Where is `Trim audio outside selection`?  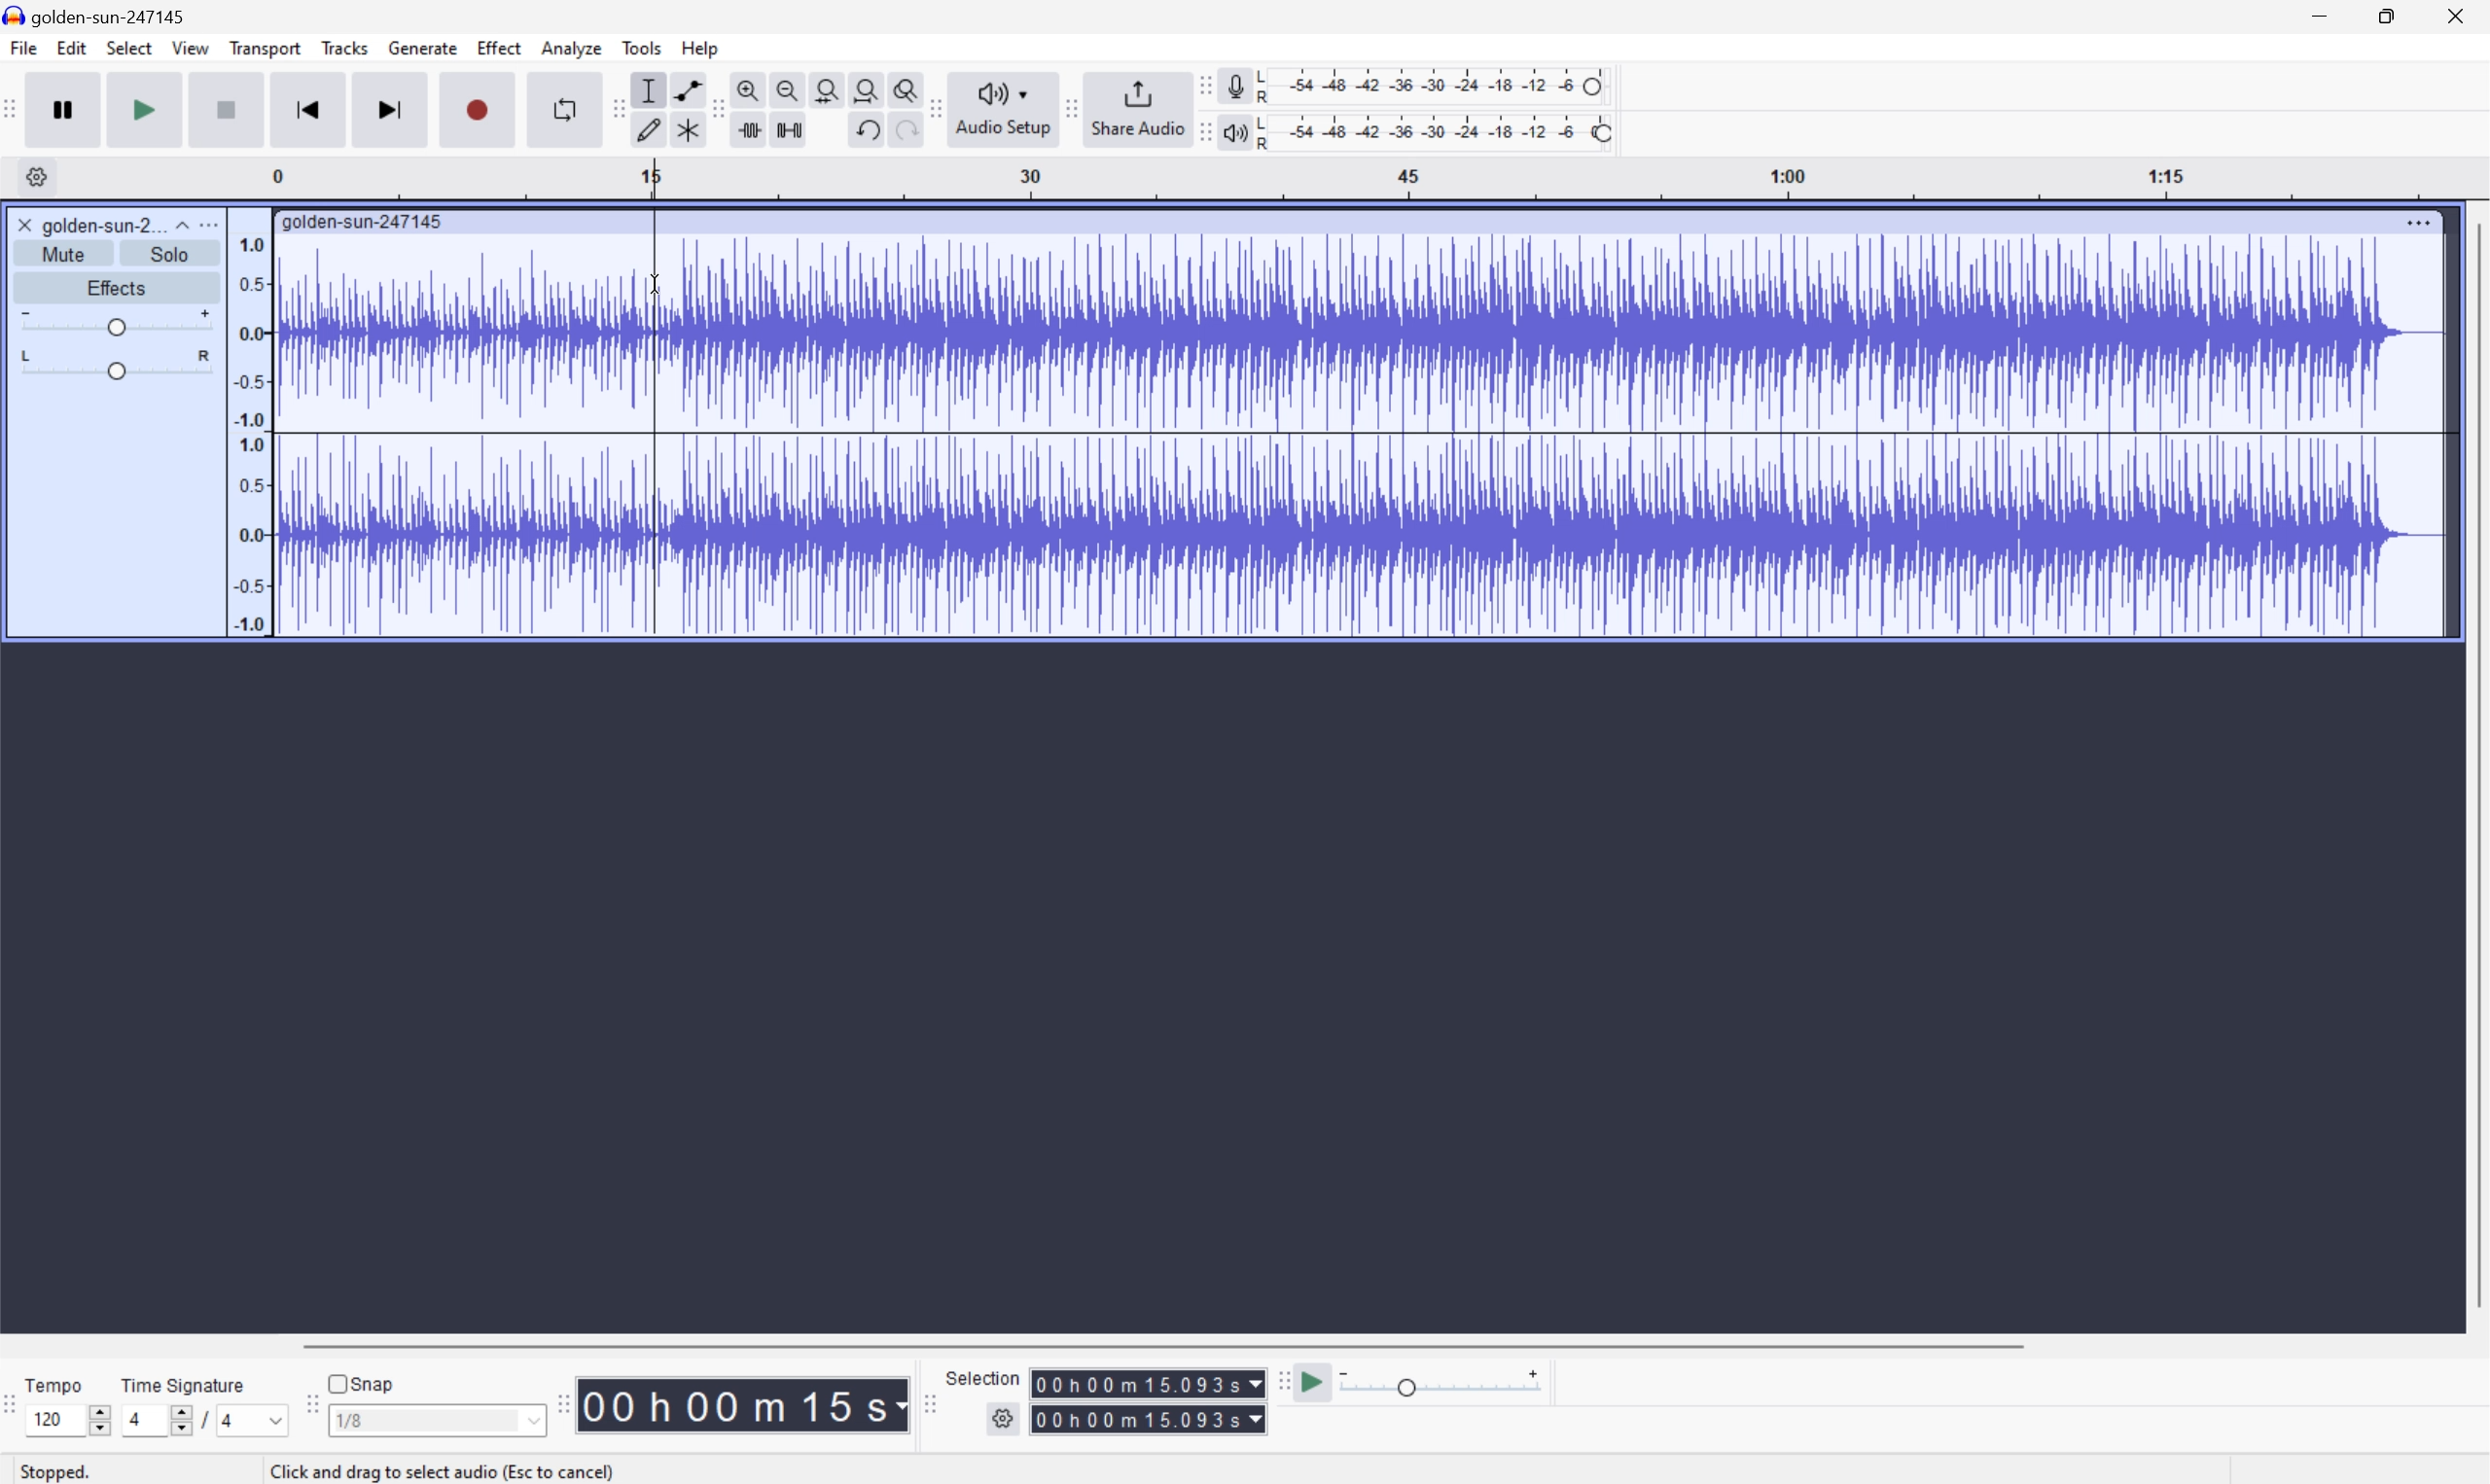
Trim audio outside selection is located at coordinates (746, 130).